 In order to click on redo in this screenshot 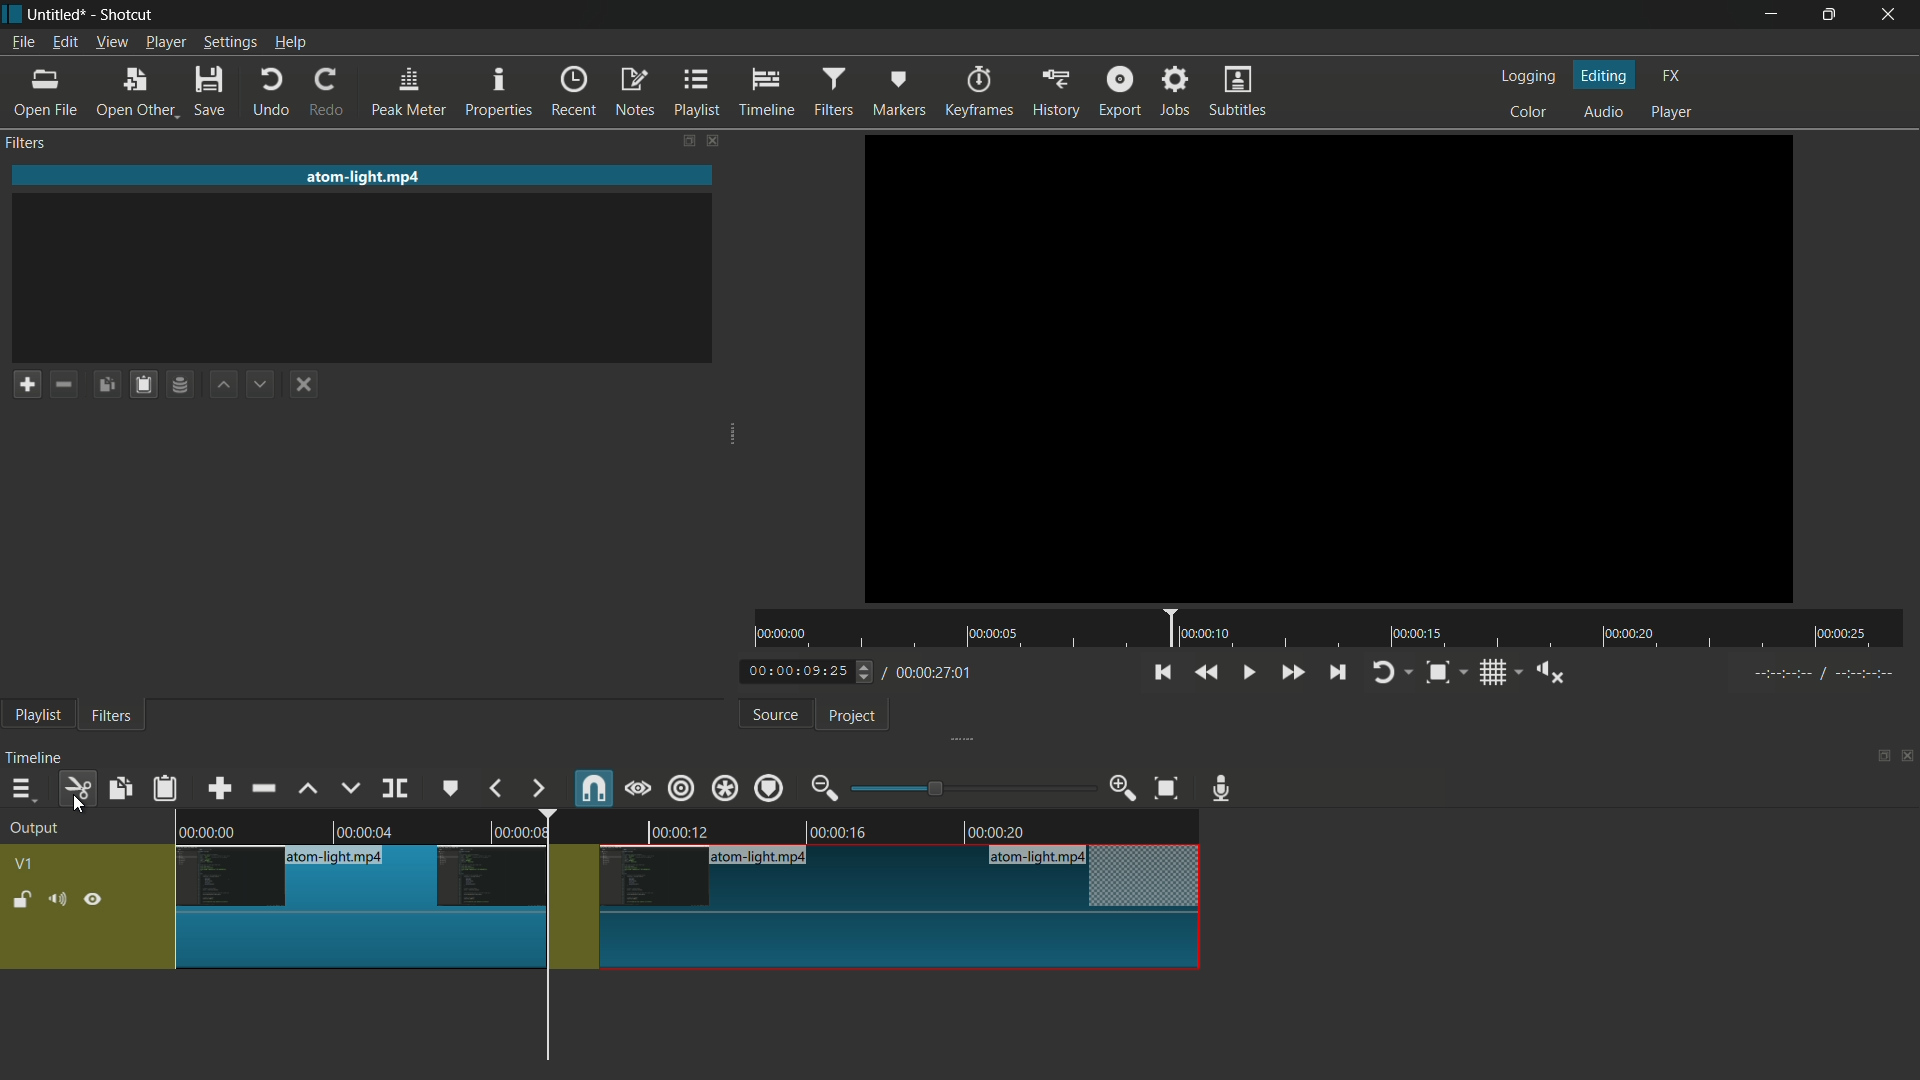, I will do `click(331, 93)`.